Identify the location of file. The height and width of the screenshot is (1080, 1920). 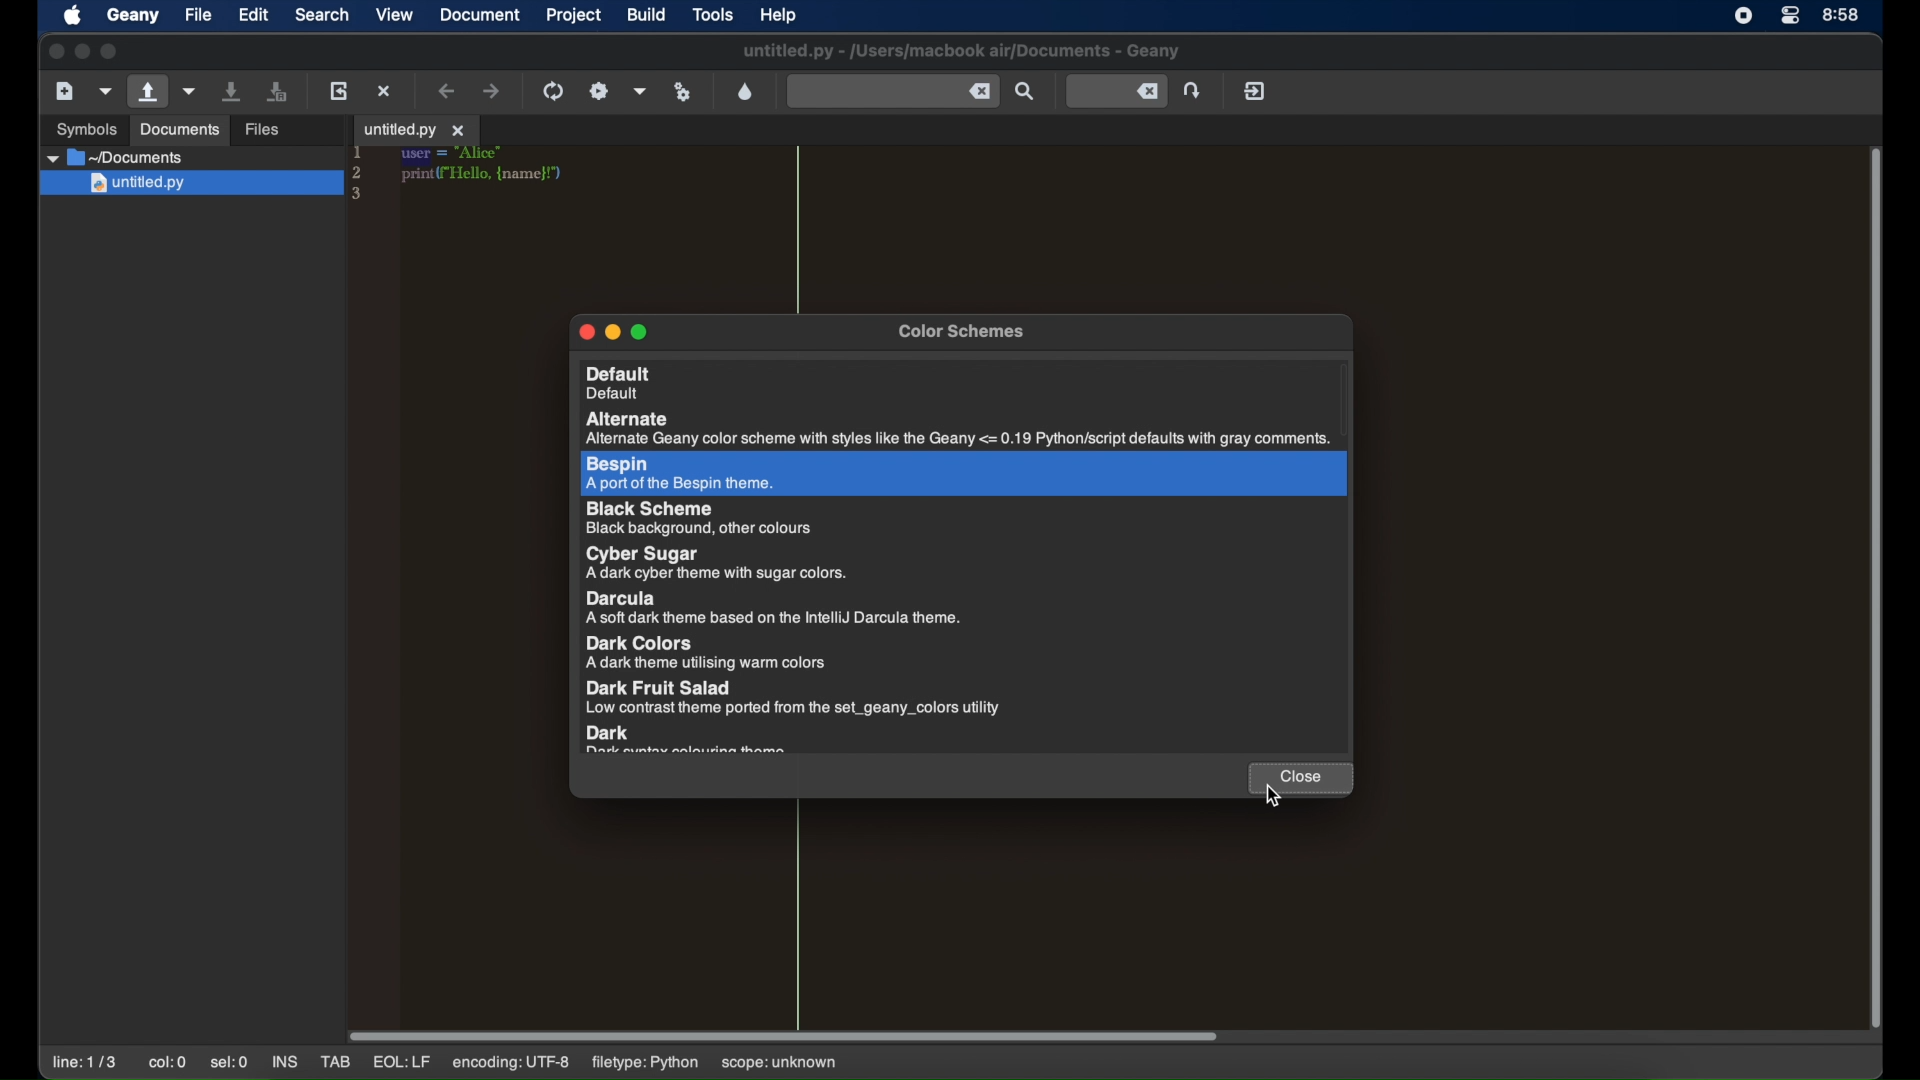
(197, 15).